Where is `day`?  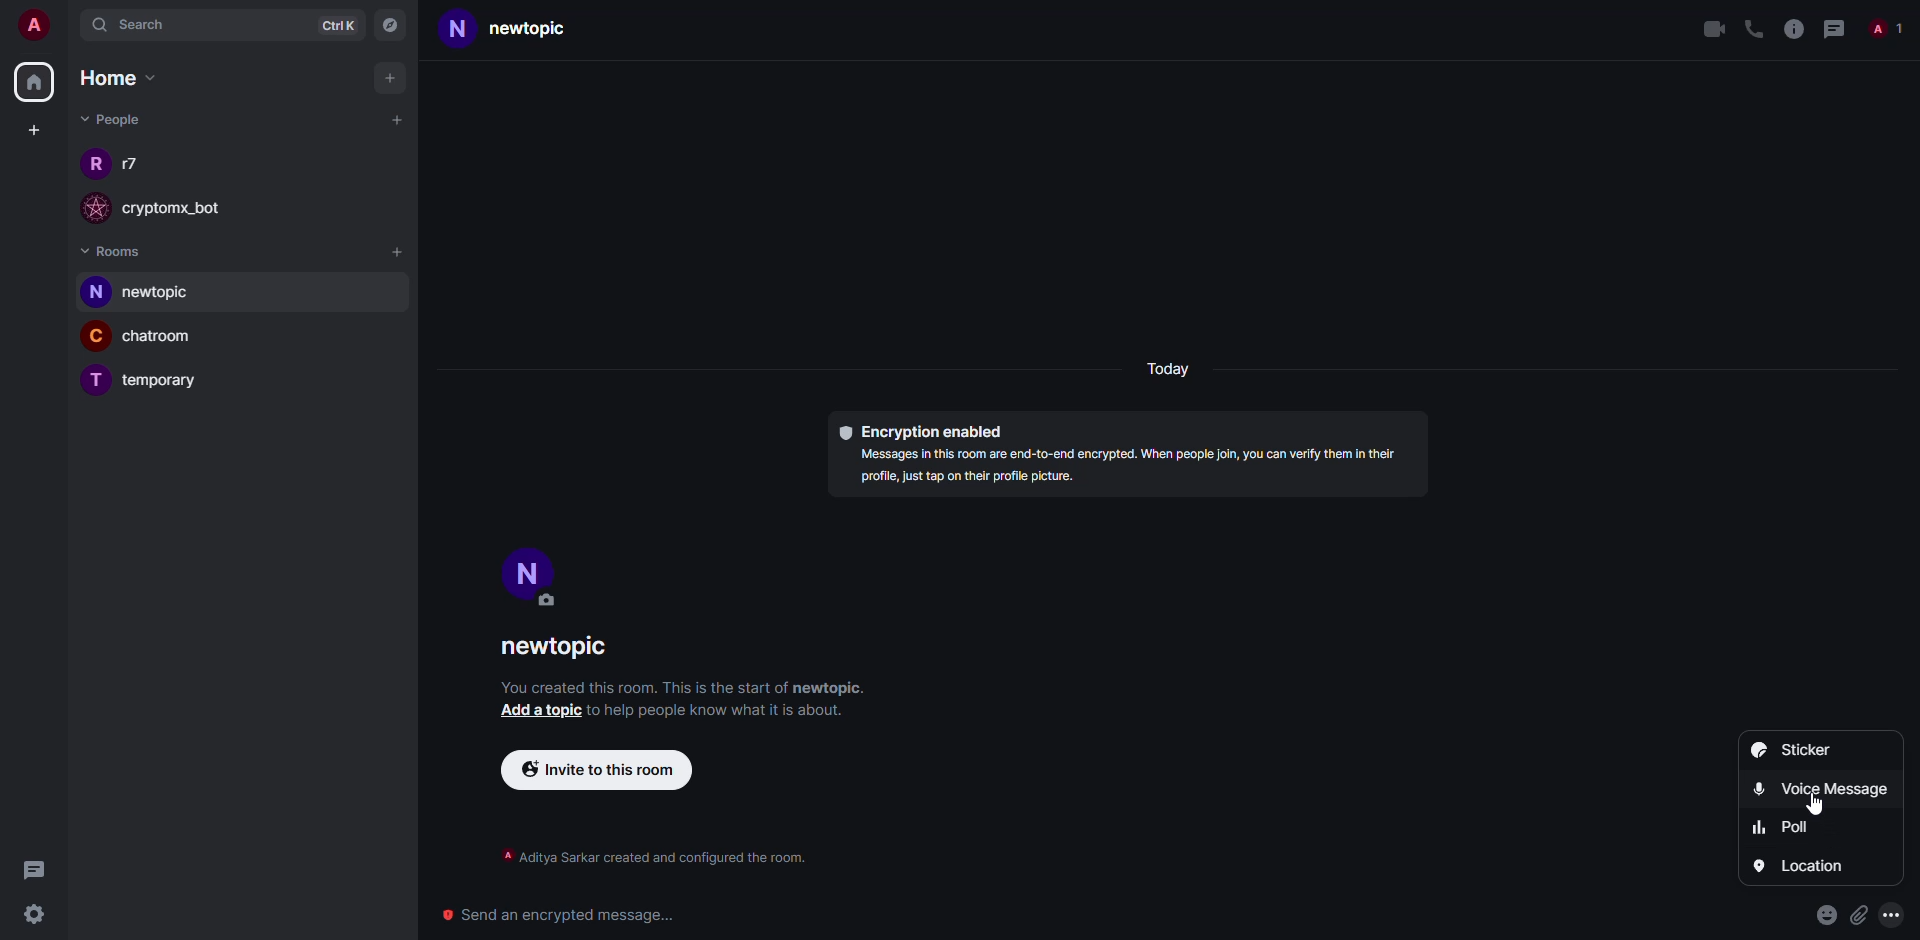 day is located at coordinates (1164, 370).